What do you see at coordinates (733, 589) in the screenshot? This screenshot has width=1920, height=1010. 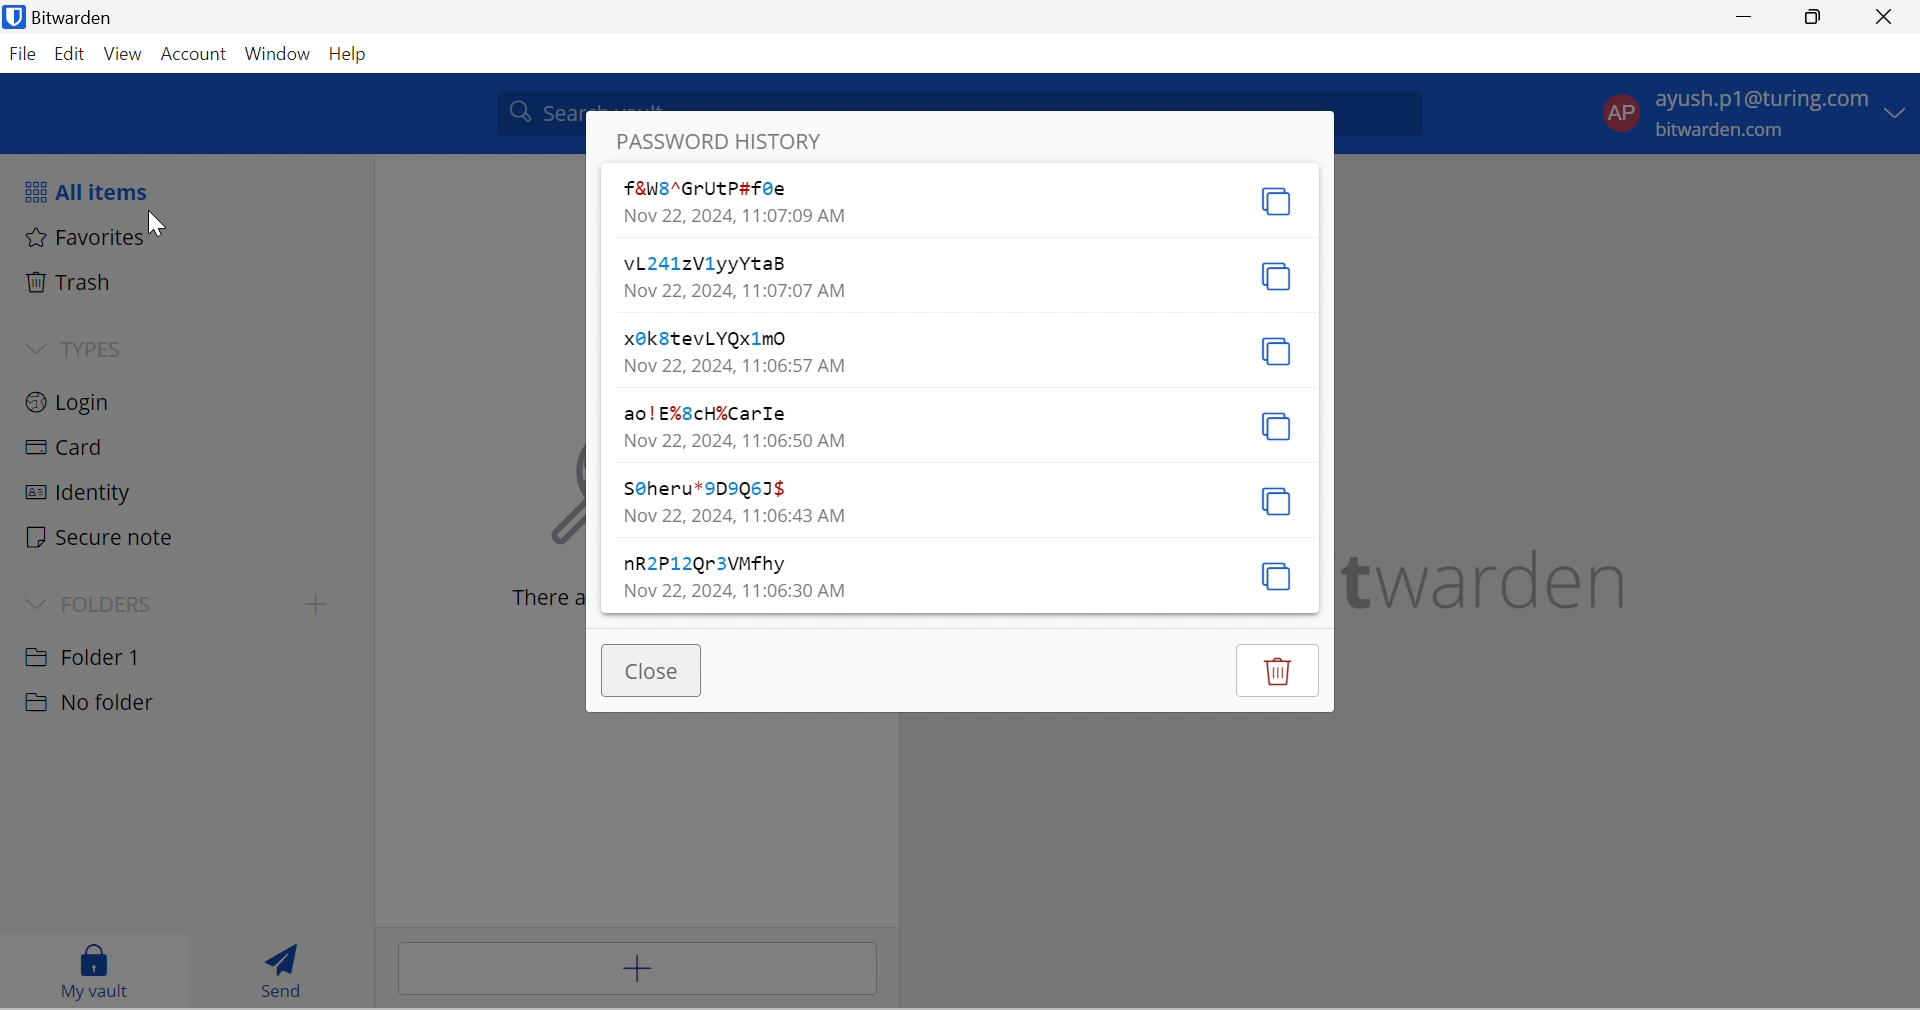 I see `Nov 22, 2024, 11:06:30 AM` at bounding box center [733, 589].